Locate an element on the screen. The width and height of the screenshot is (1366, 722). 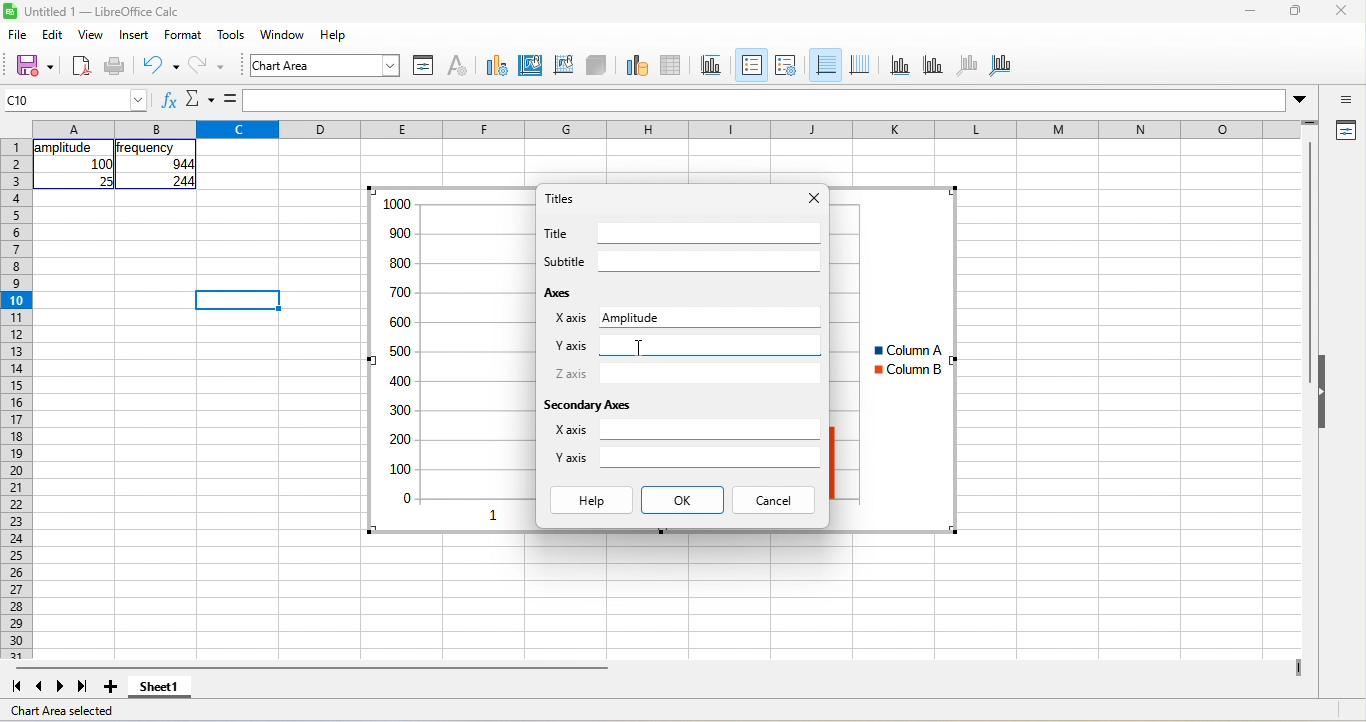
last sheet is located at coordinates (83, 687).